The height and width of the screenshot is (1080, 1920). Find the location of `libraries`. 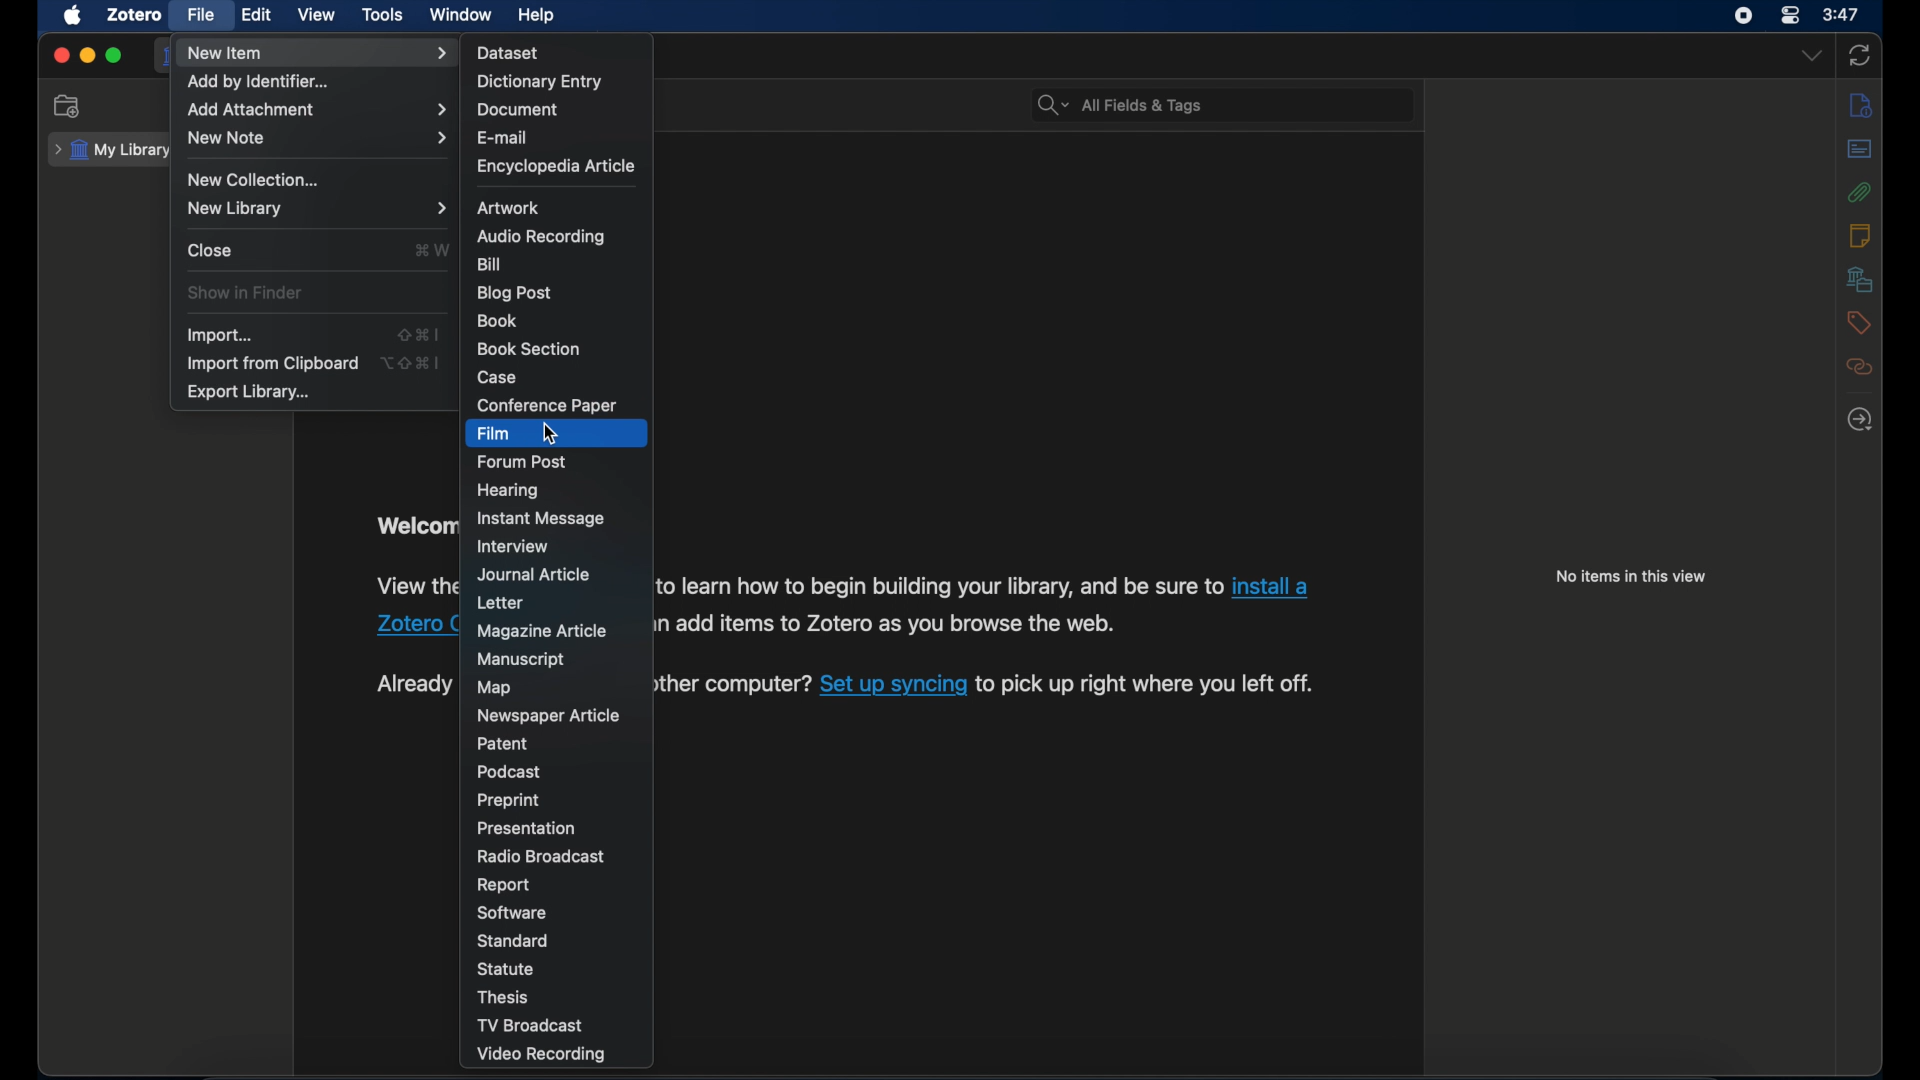

libraries is located at coordinates (1861, 279).